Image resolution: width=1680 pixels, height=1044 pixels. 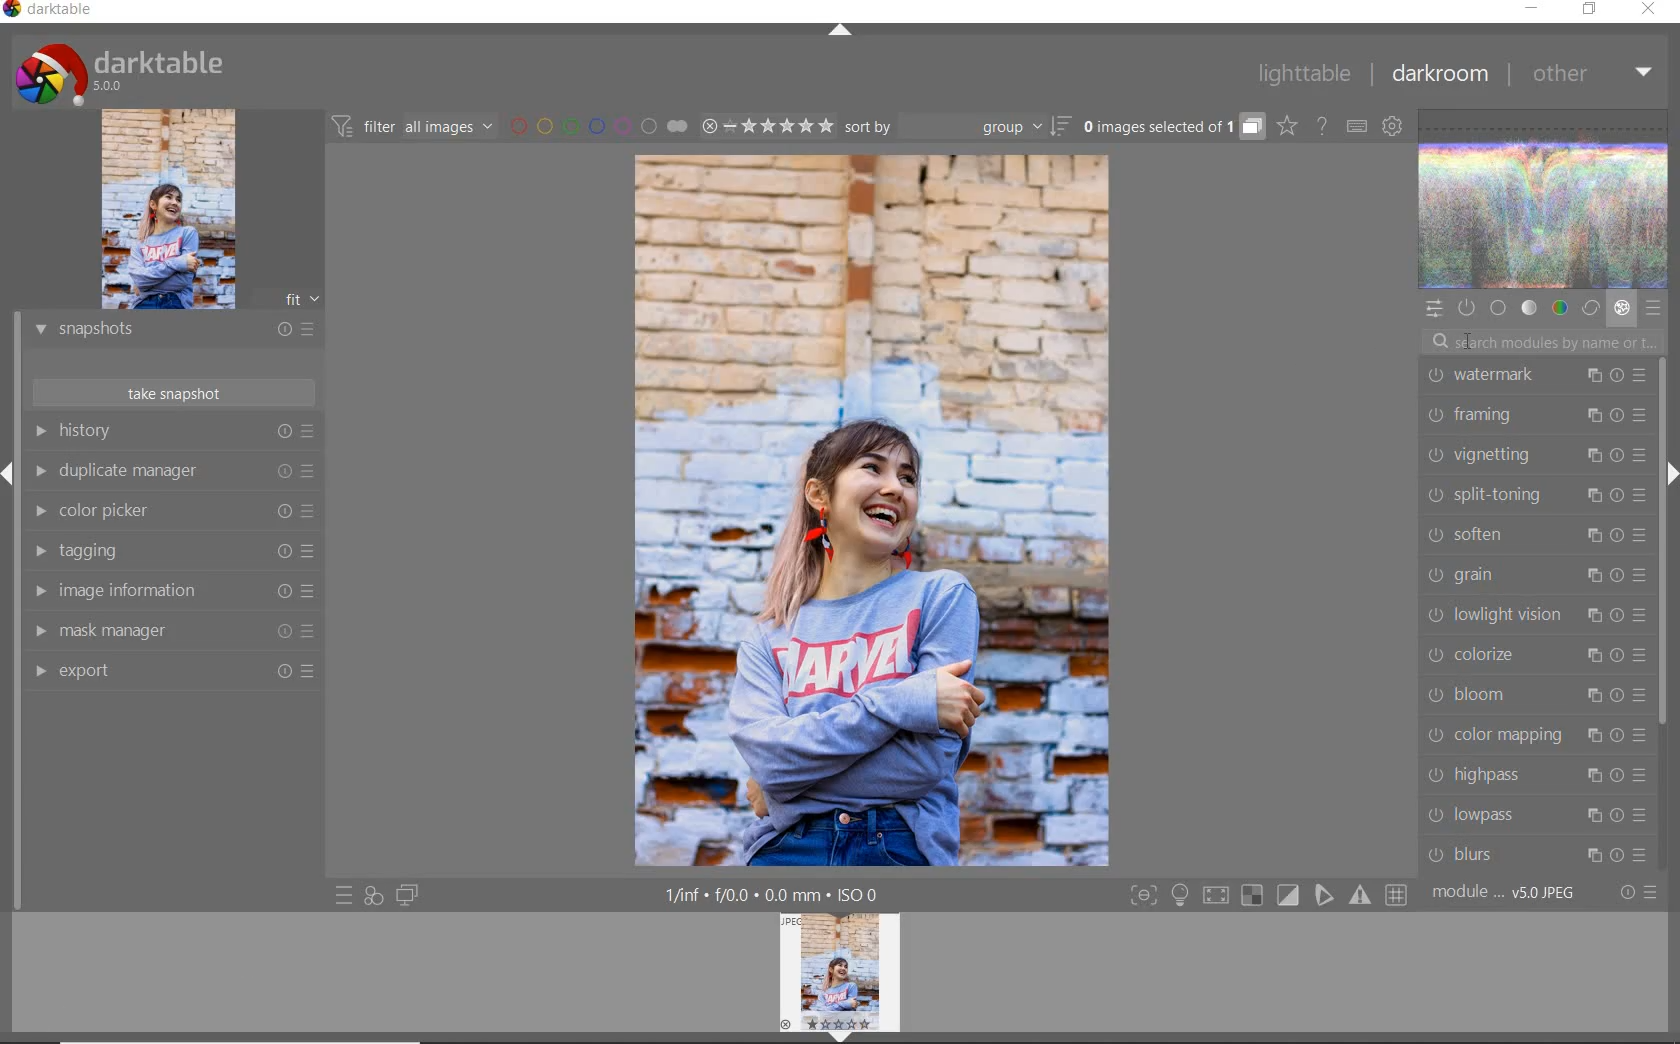 What do you see at coordinates (958, 129) in the screenshot?
I see `sort` at bounding box center [958, 129].